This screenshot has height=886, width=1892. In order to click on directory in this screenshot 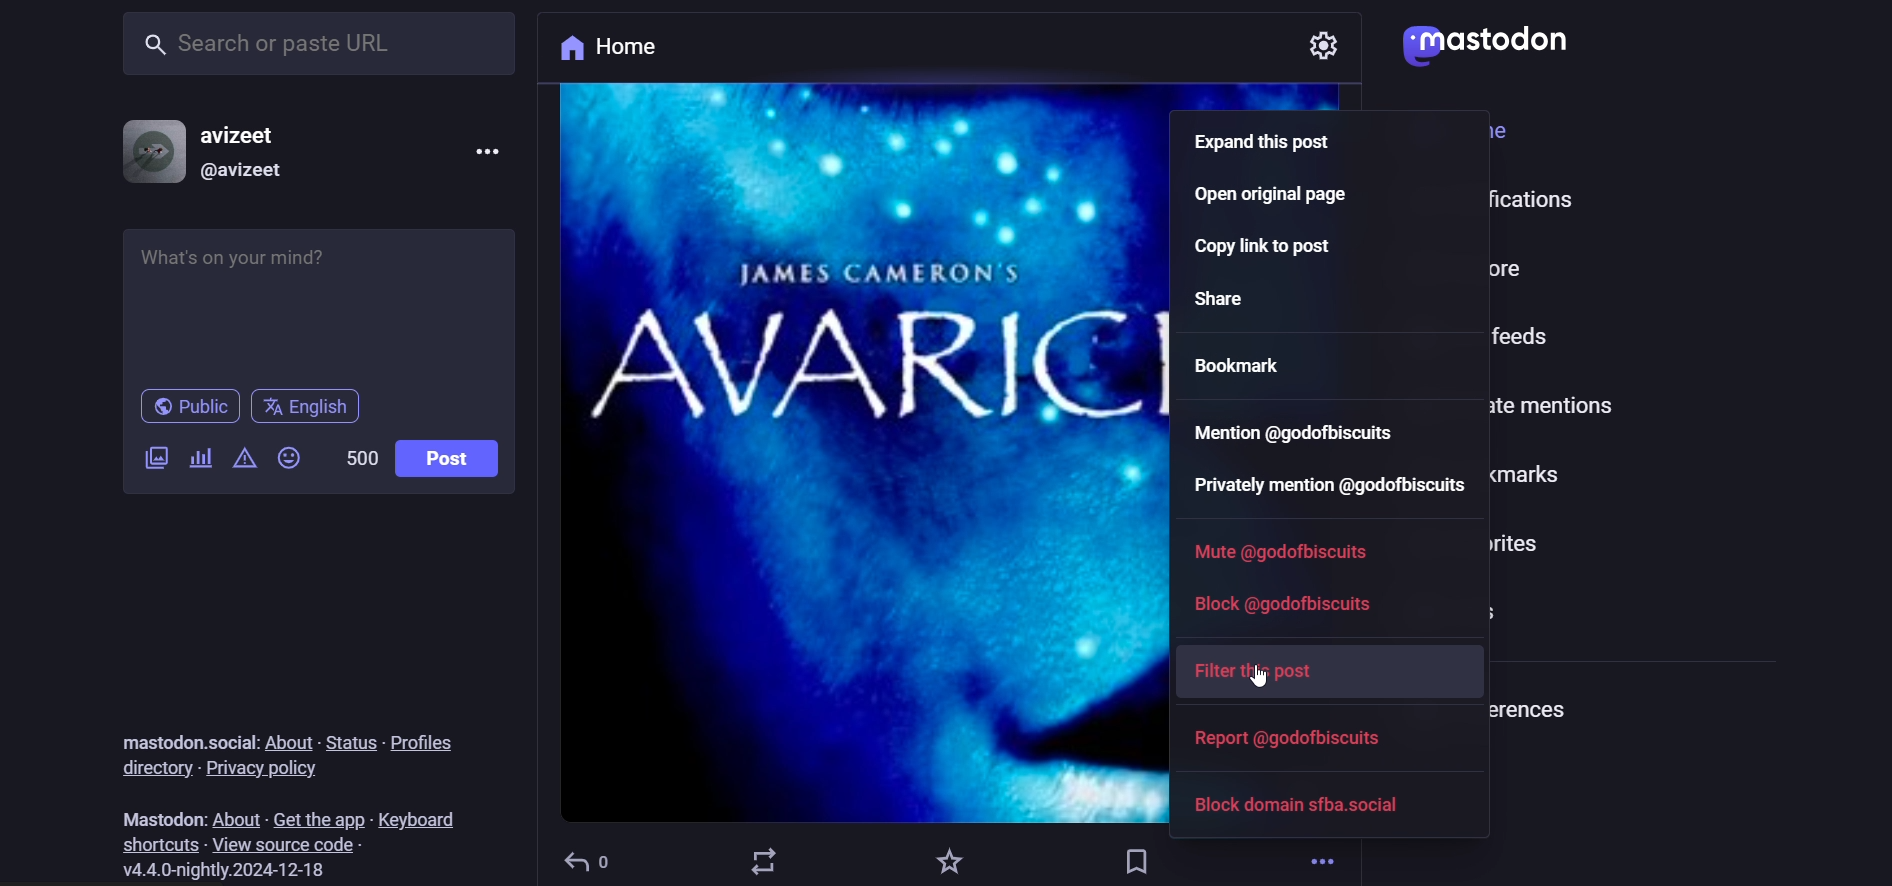, I will do `click(149, 768)`.